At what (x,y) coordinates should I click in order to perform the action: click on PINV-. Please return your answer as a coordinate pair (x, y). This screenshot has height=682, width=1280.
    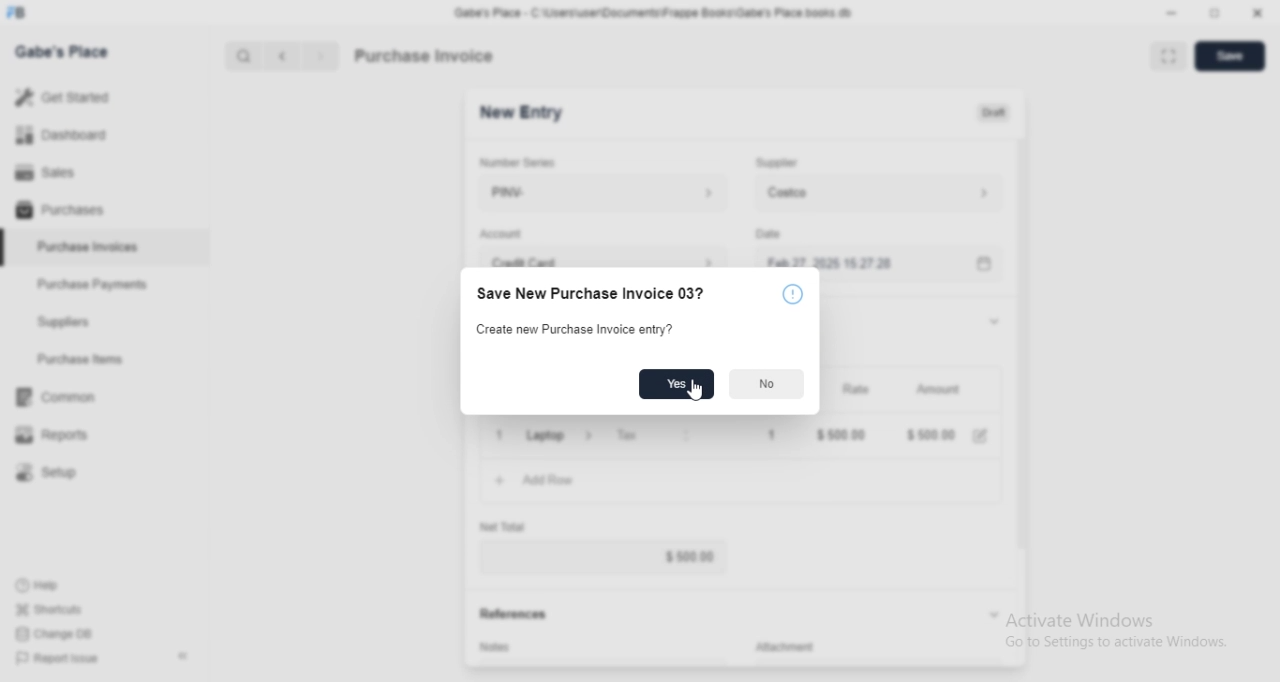
    Looking at the image, I should click on (603, 193).